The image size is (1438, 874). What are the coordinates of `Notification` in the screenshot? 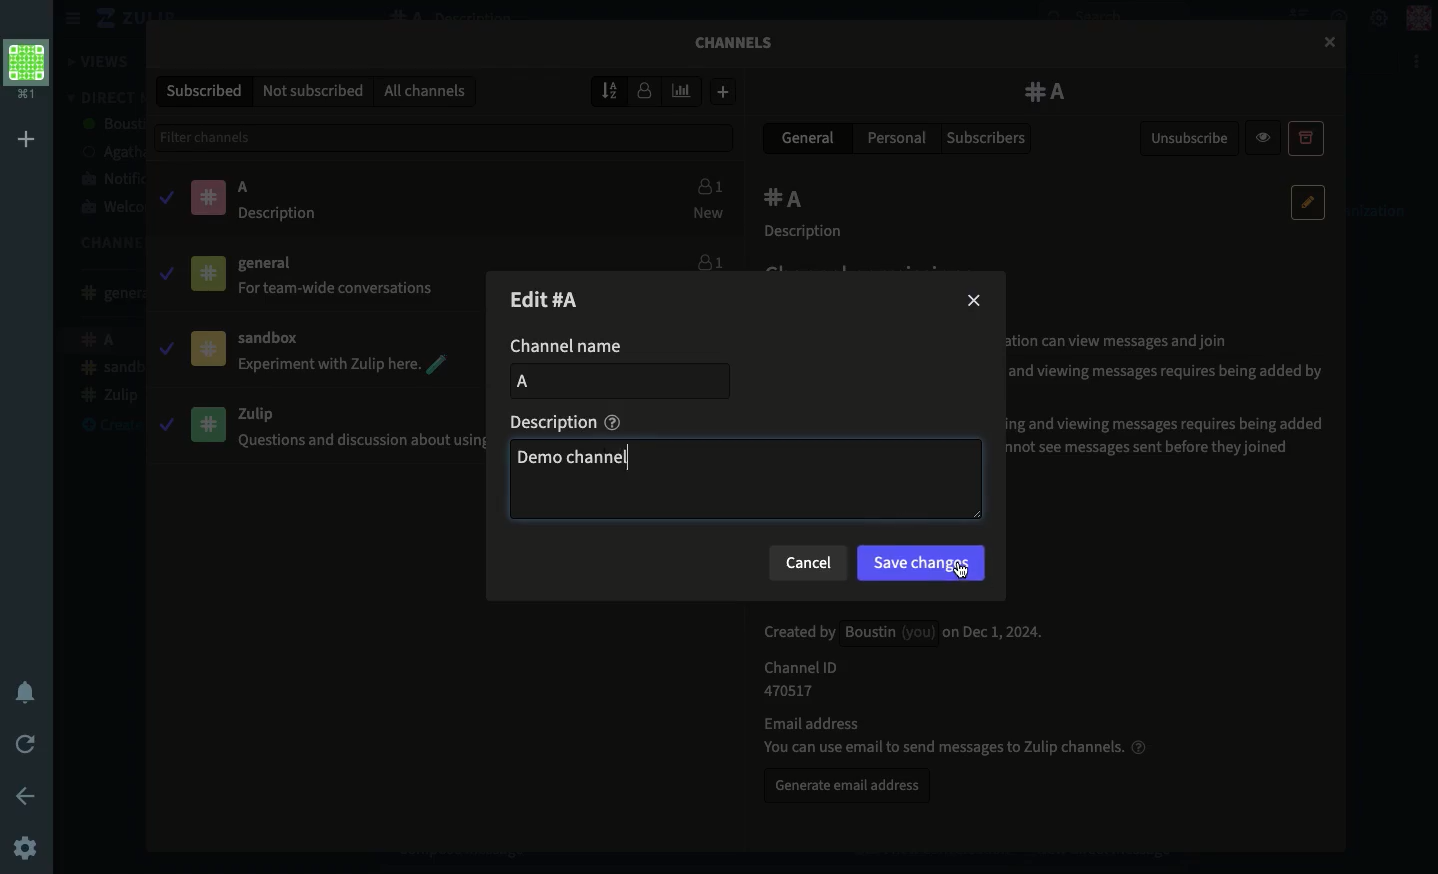 It's located at (26, 694).